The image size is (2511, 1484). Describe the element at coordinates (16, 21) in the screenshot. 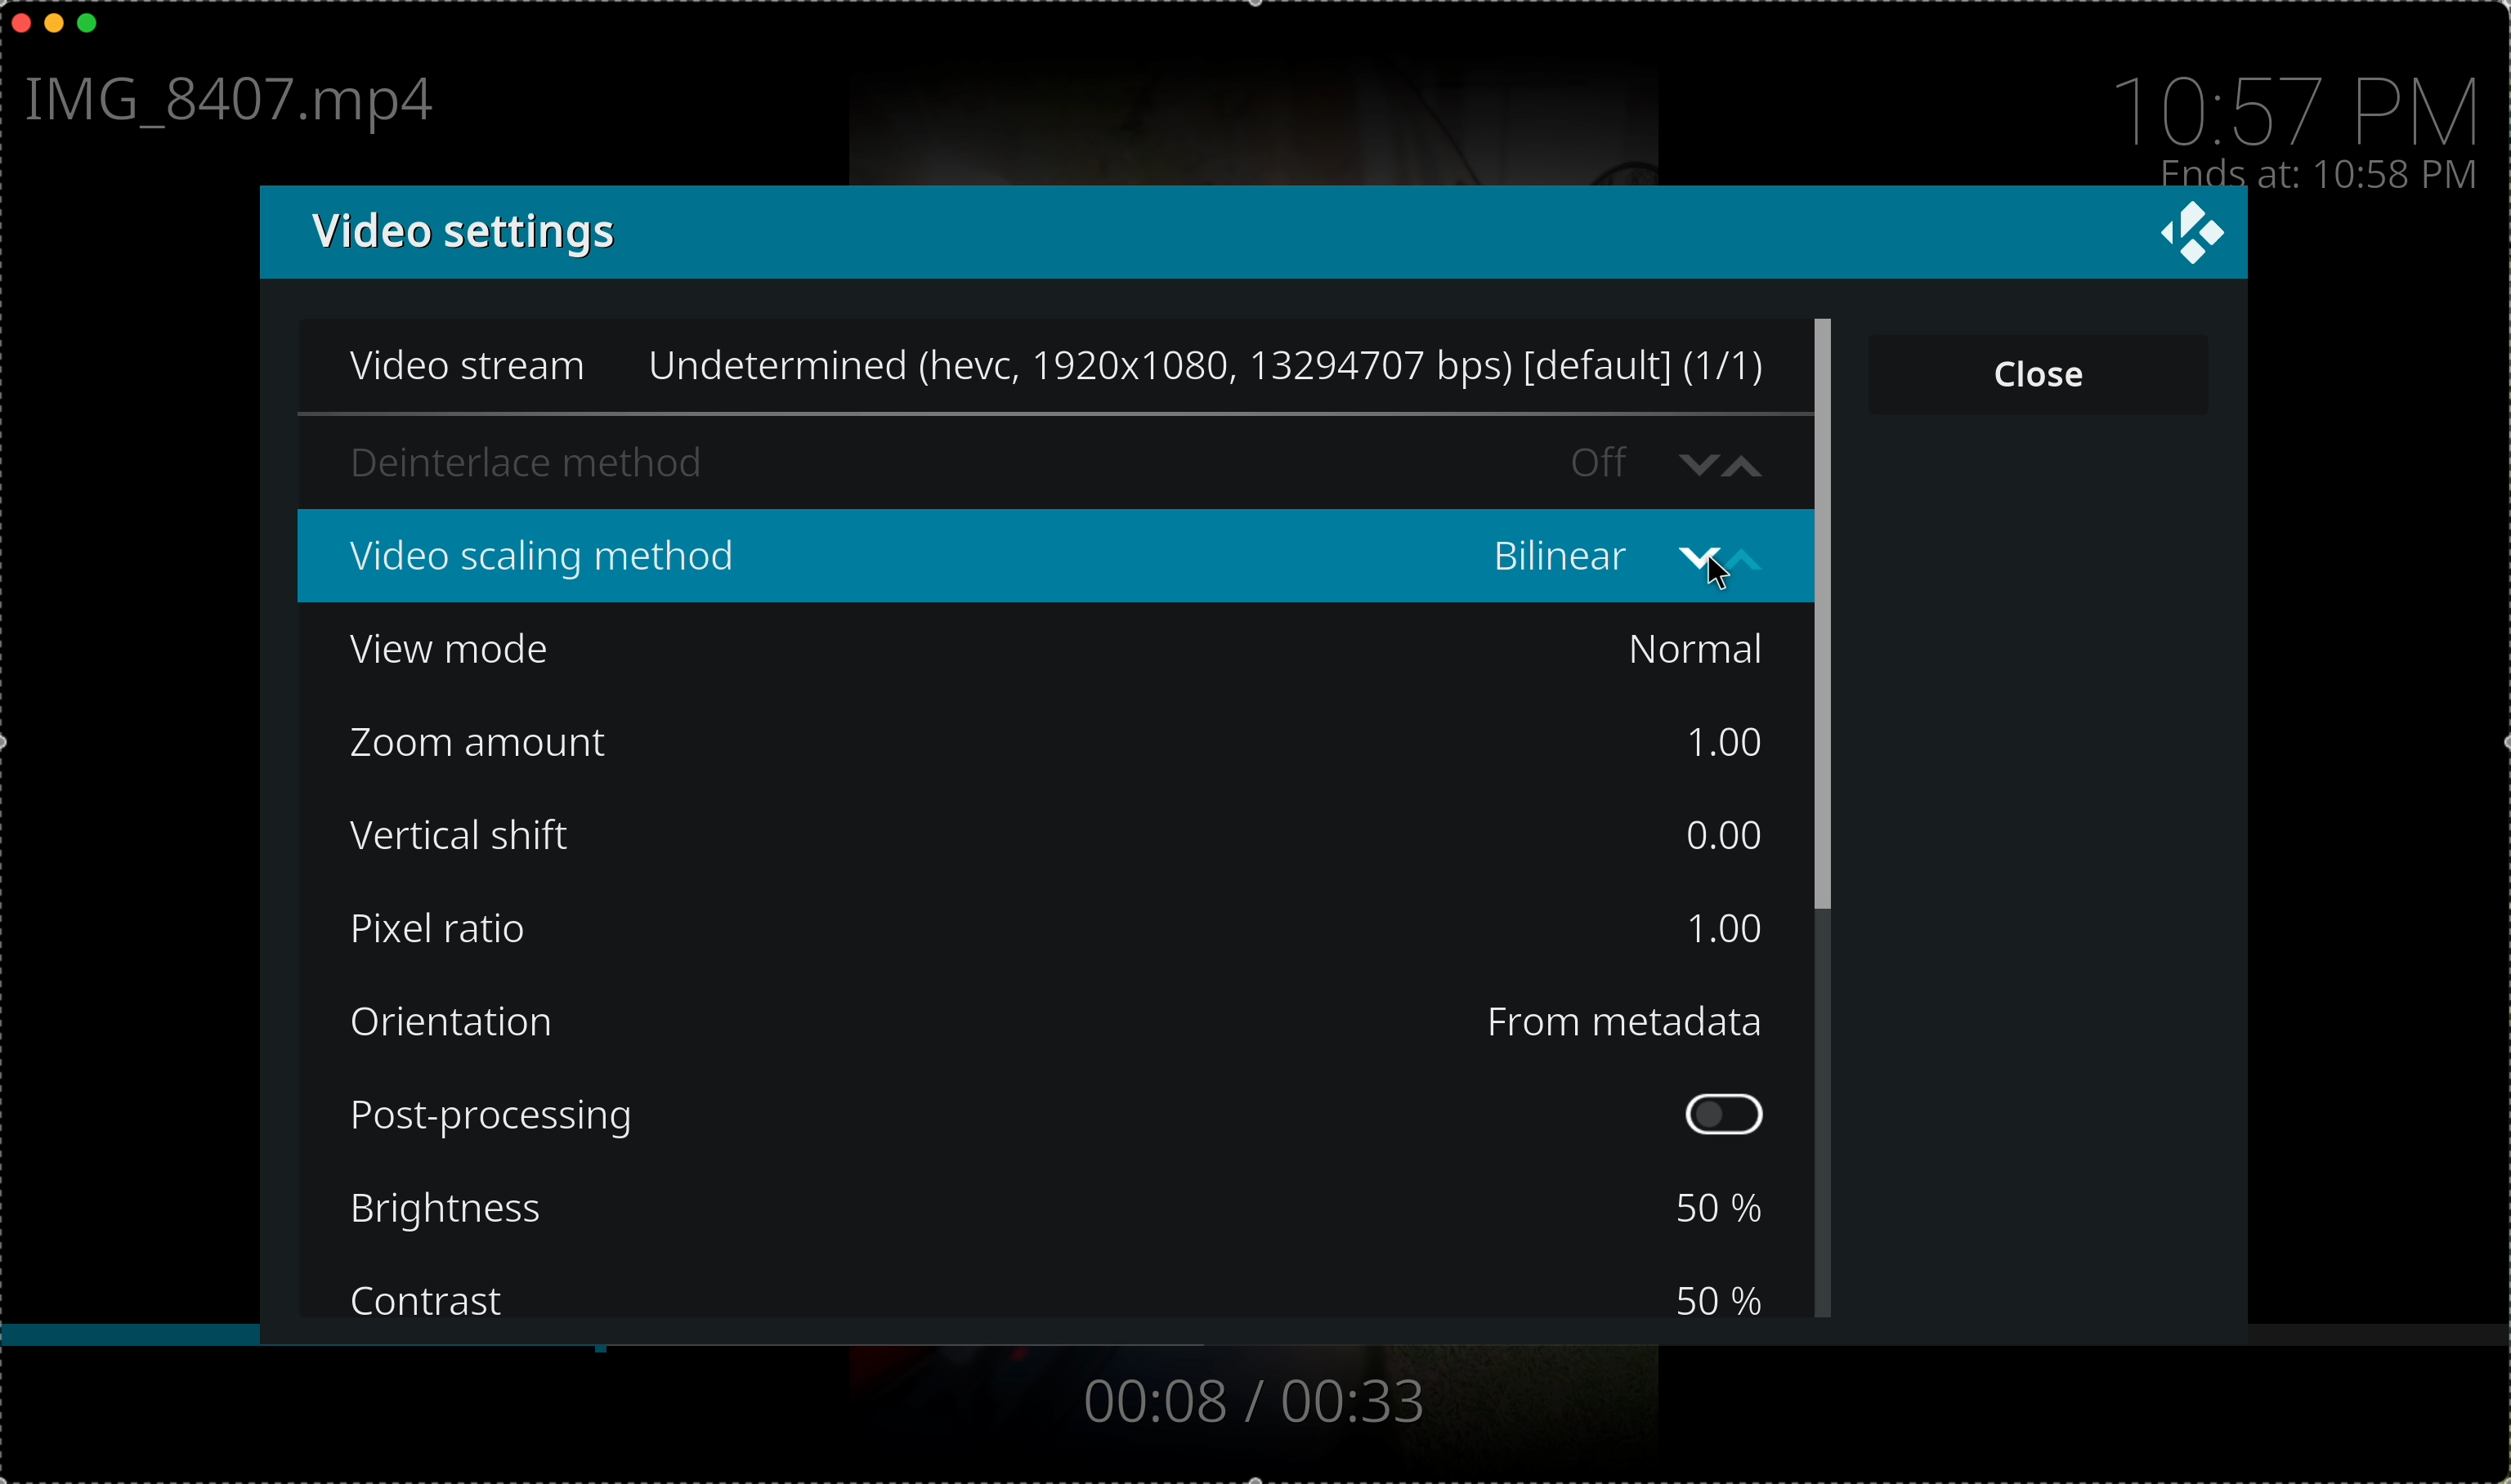

I see `close ` at that location.